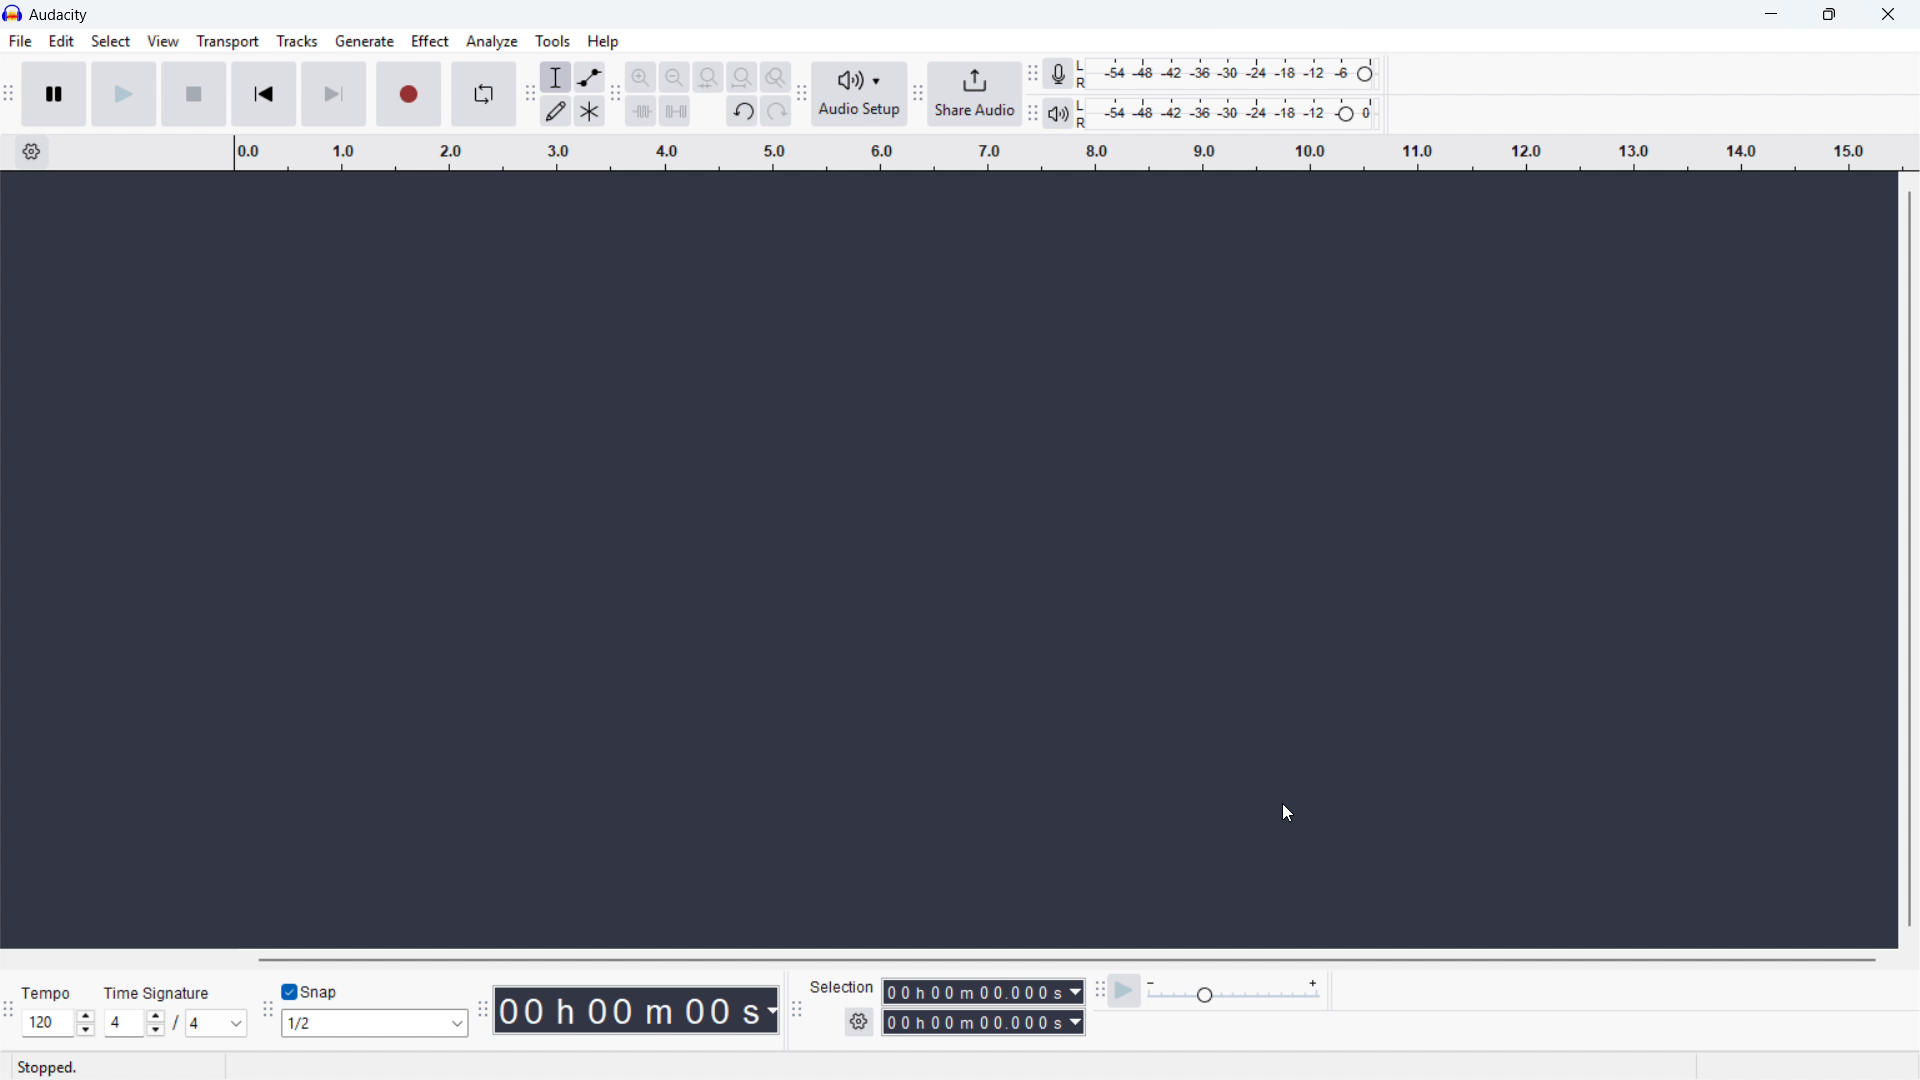 Image resolution: width=1920 pixels, height=1080 pixels. I want to click on share audio toolbar, so click(917, 94).